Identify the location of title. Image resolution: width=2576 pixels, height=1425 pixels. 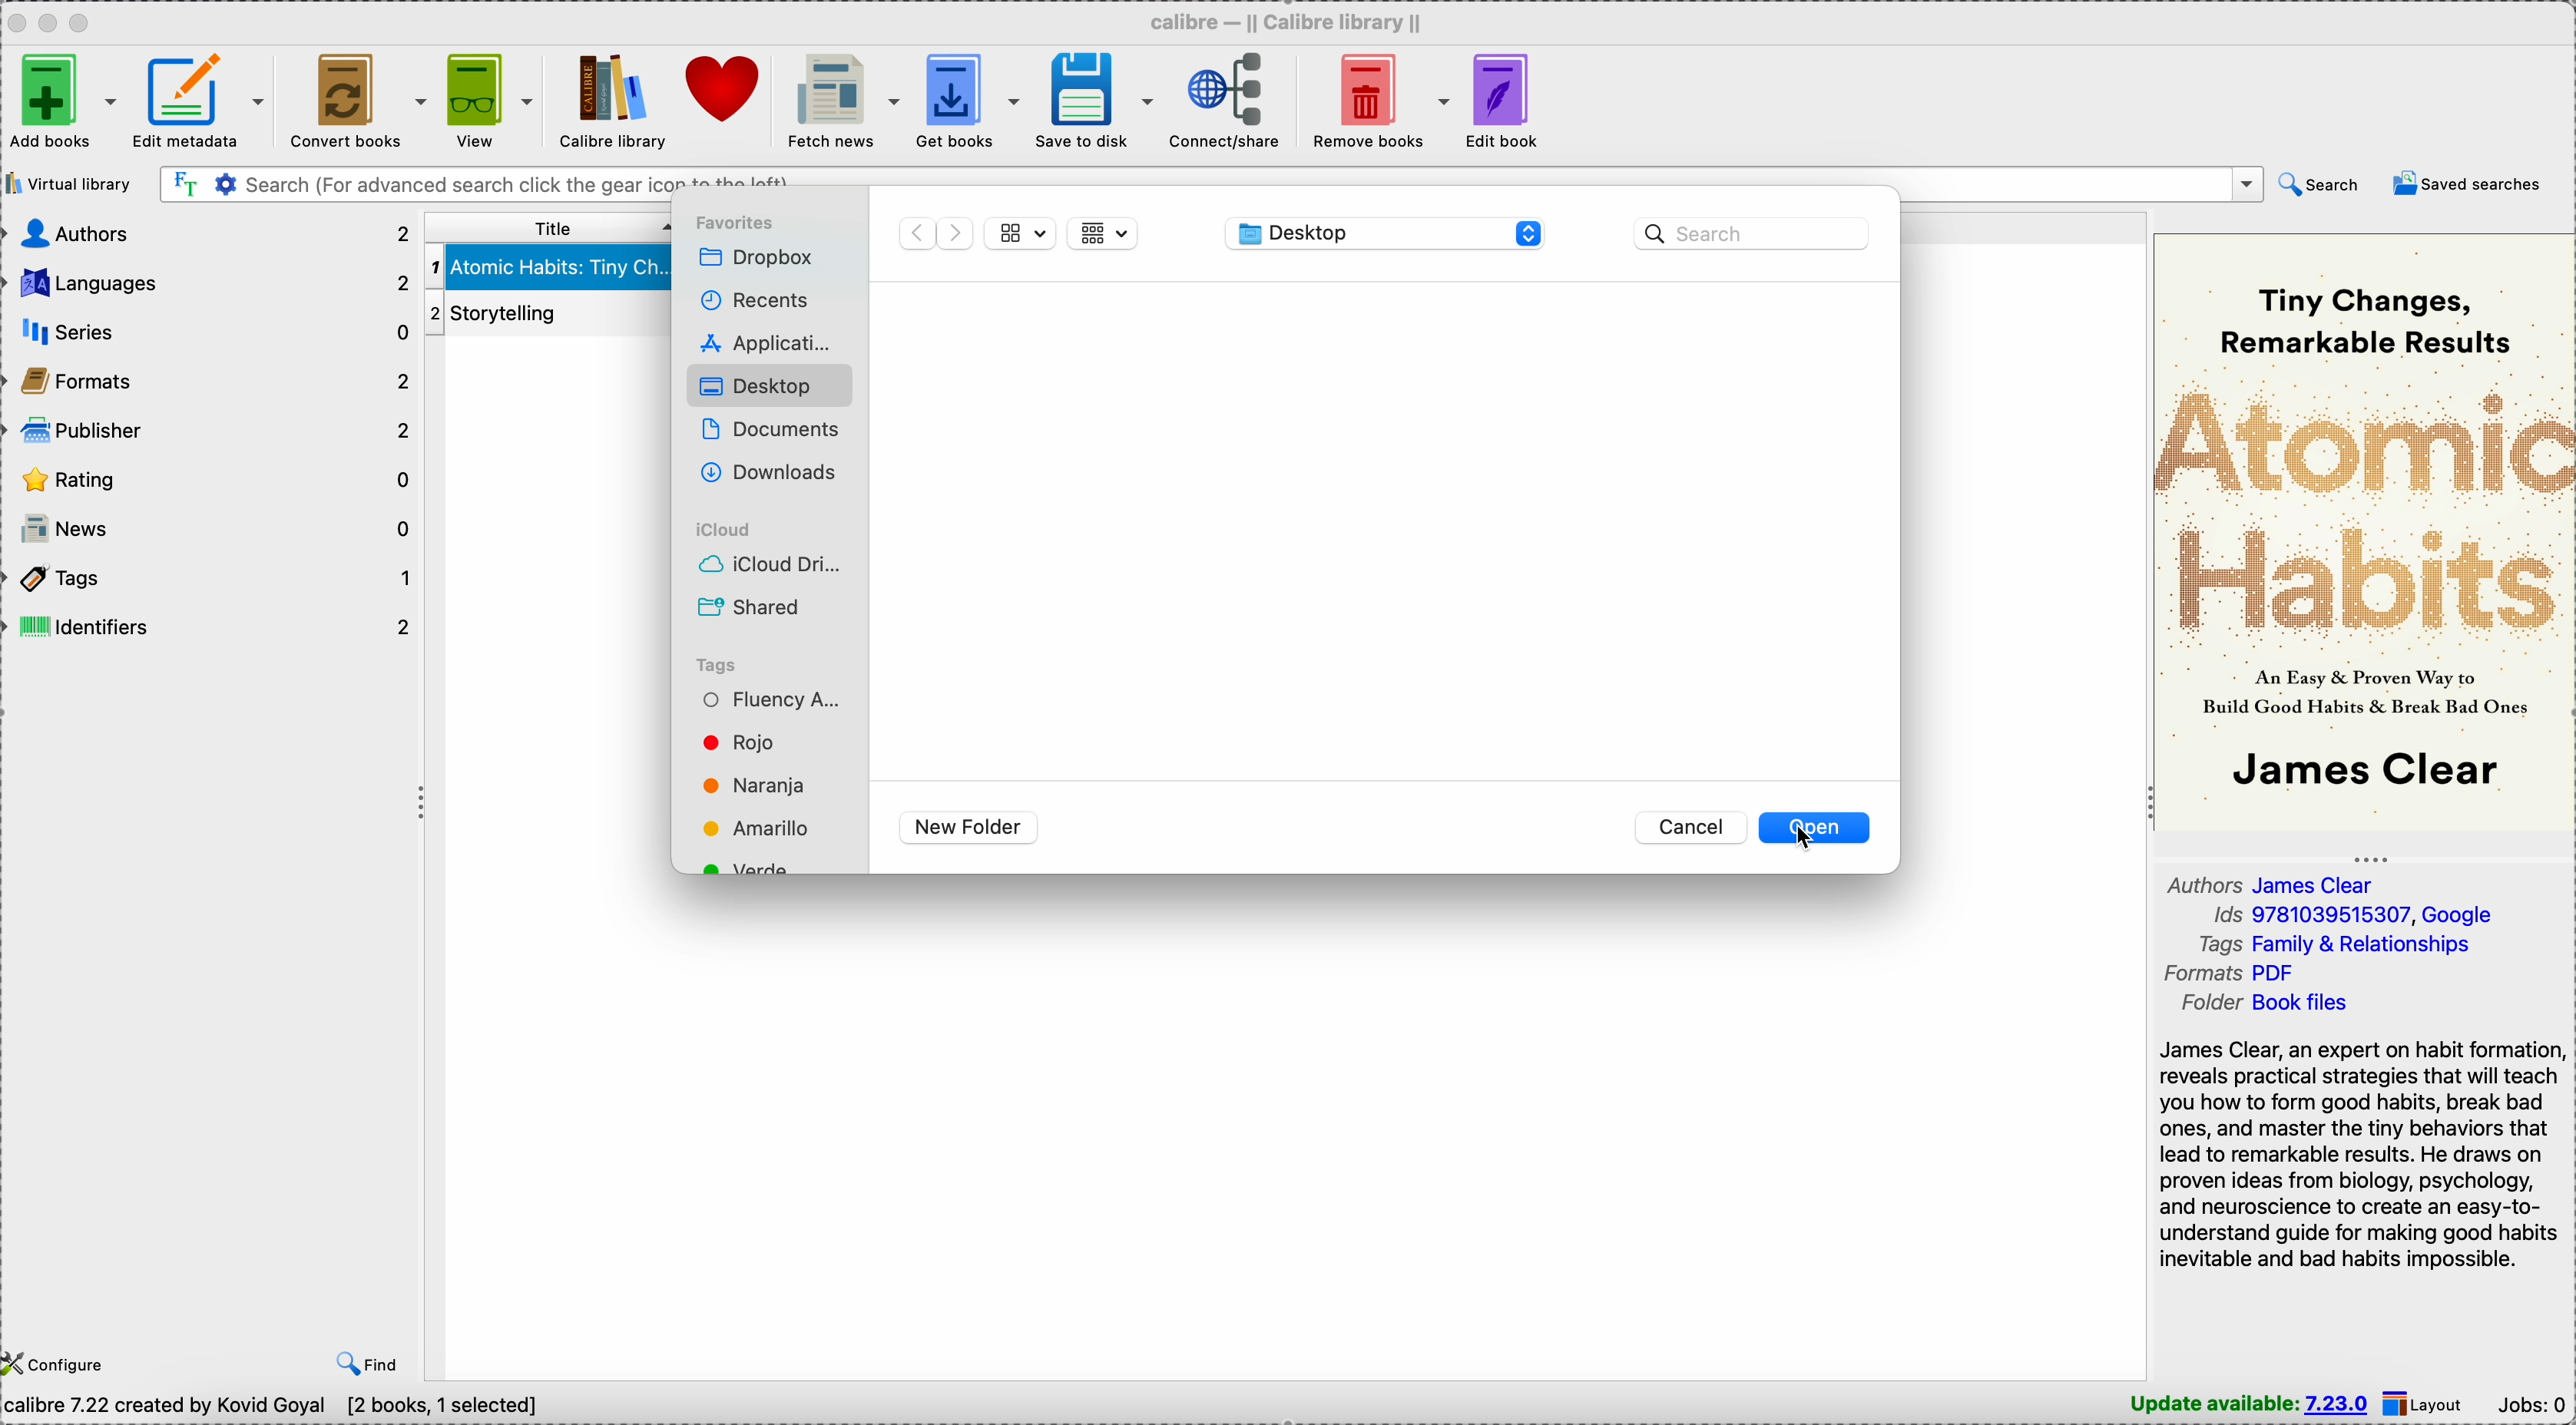
(549, 229).